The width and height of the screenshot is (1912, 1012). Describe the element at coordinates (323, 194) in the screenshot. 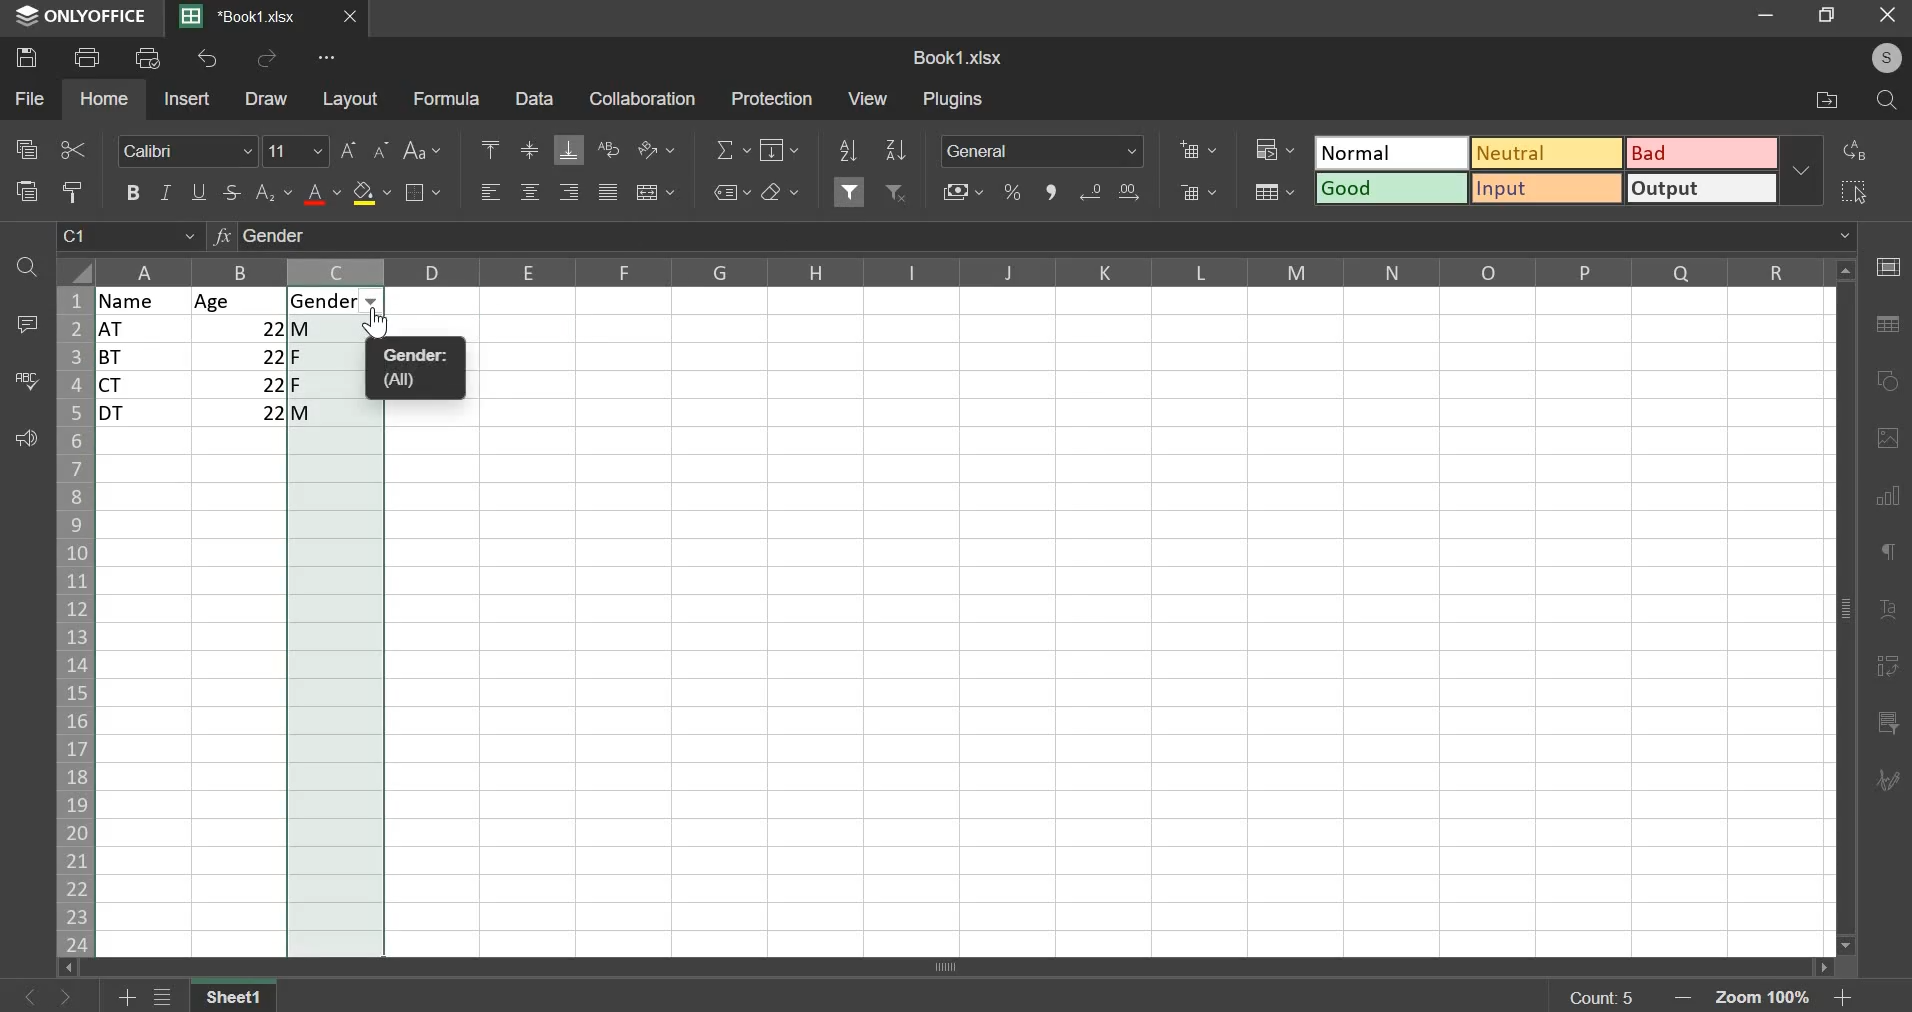

I see `font color` at that location.